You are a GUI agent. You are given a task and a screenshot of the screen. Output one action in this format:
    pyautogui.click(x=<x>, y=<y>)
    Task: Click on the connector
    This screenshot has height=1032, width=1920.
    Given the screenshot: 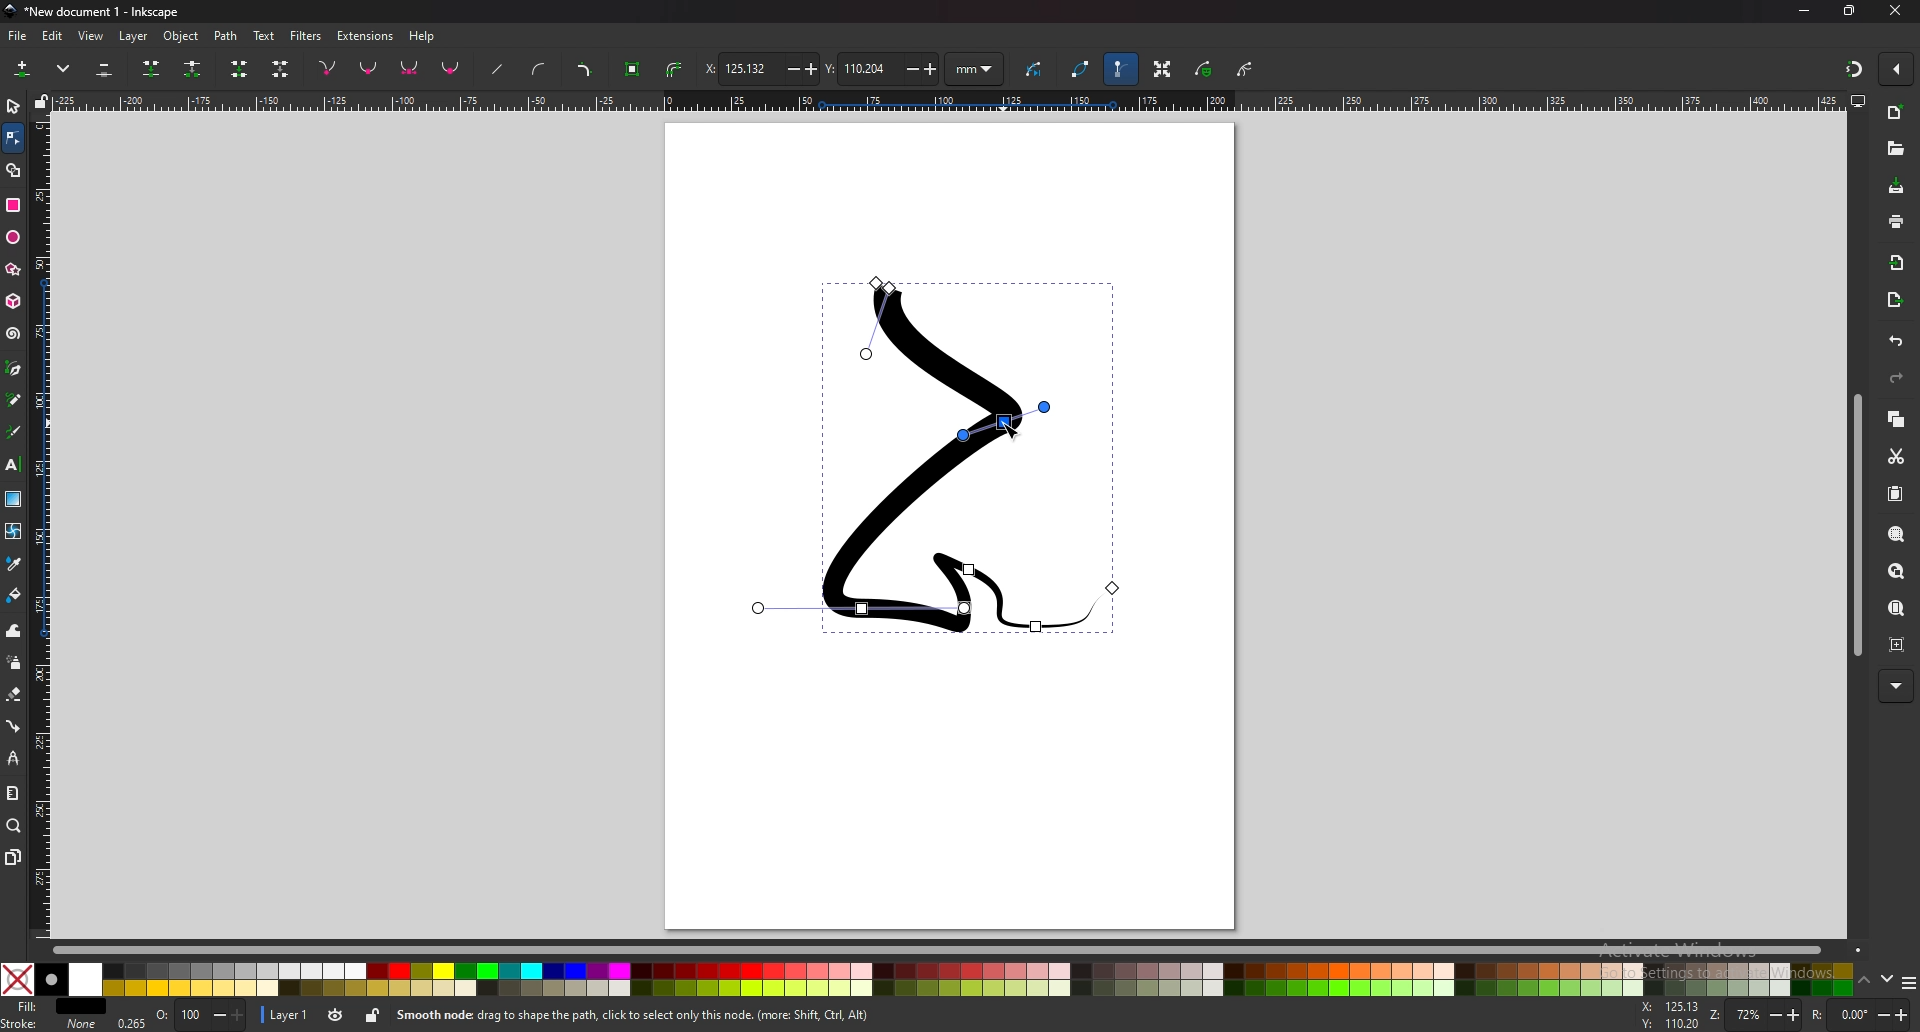 What is the action you would take?
    pyautogui.click(x=14, y=726)
    